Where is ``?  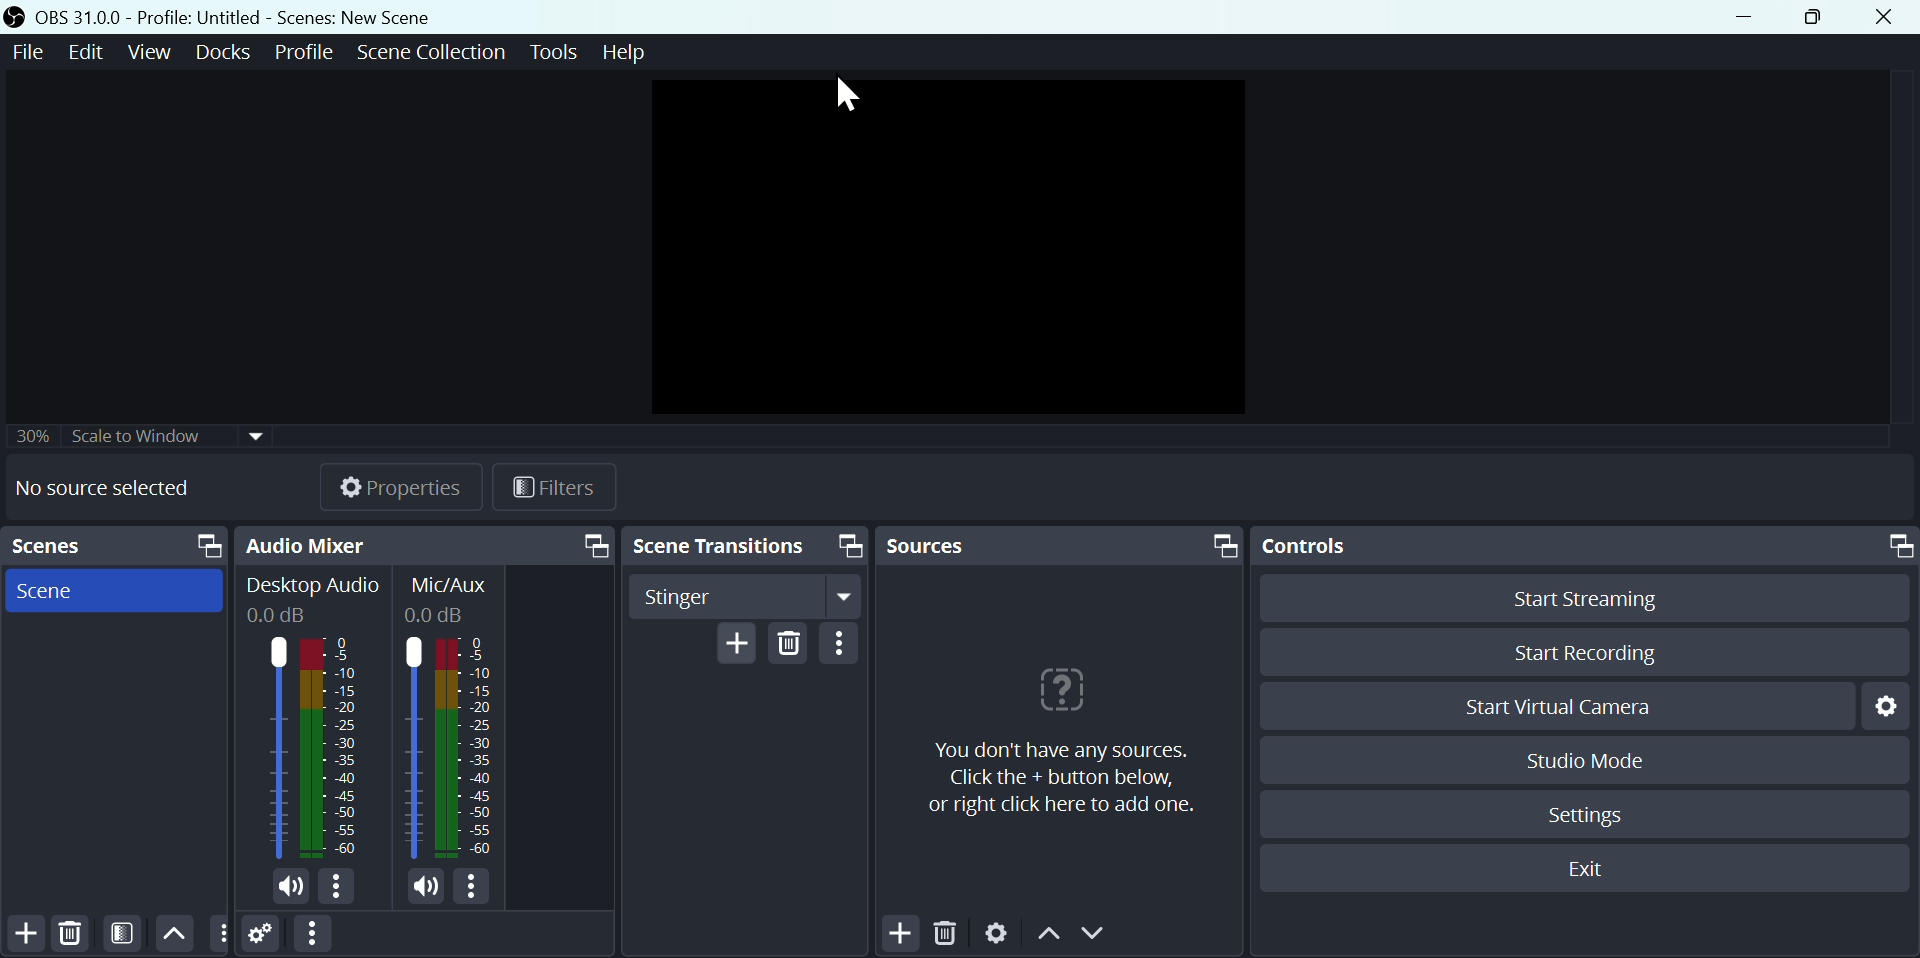  is located at coordinates (551, 49).